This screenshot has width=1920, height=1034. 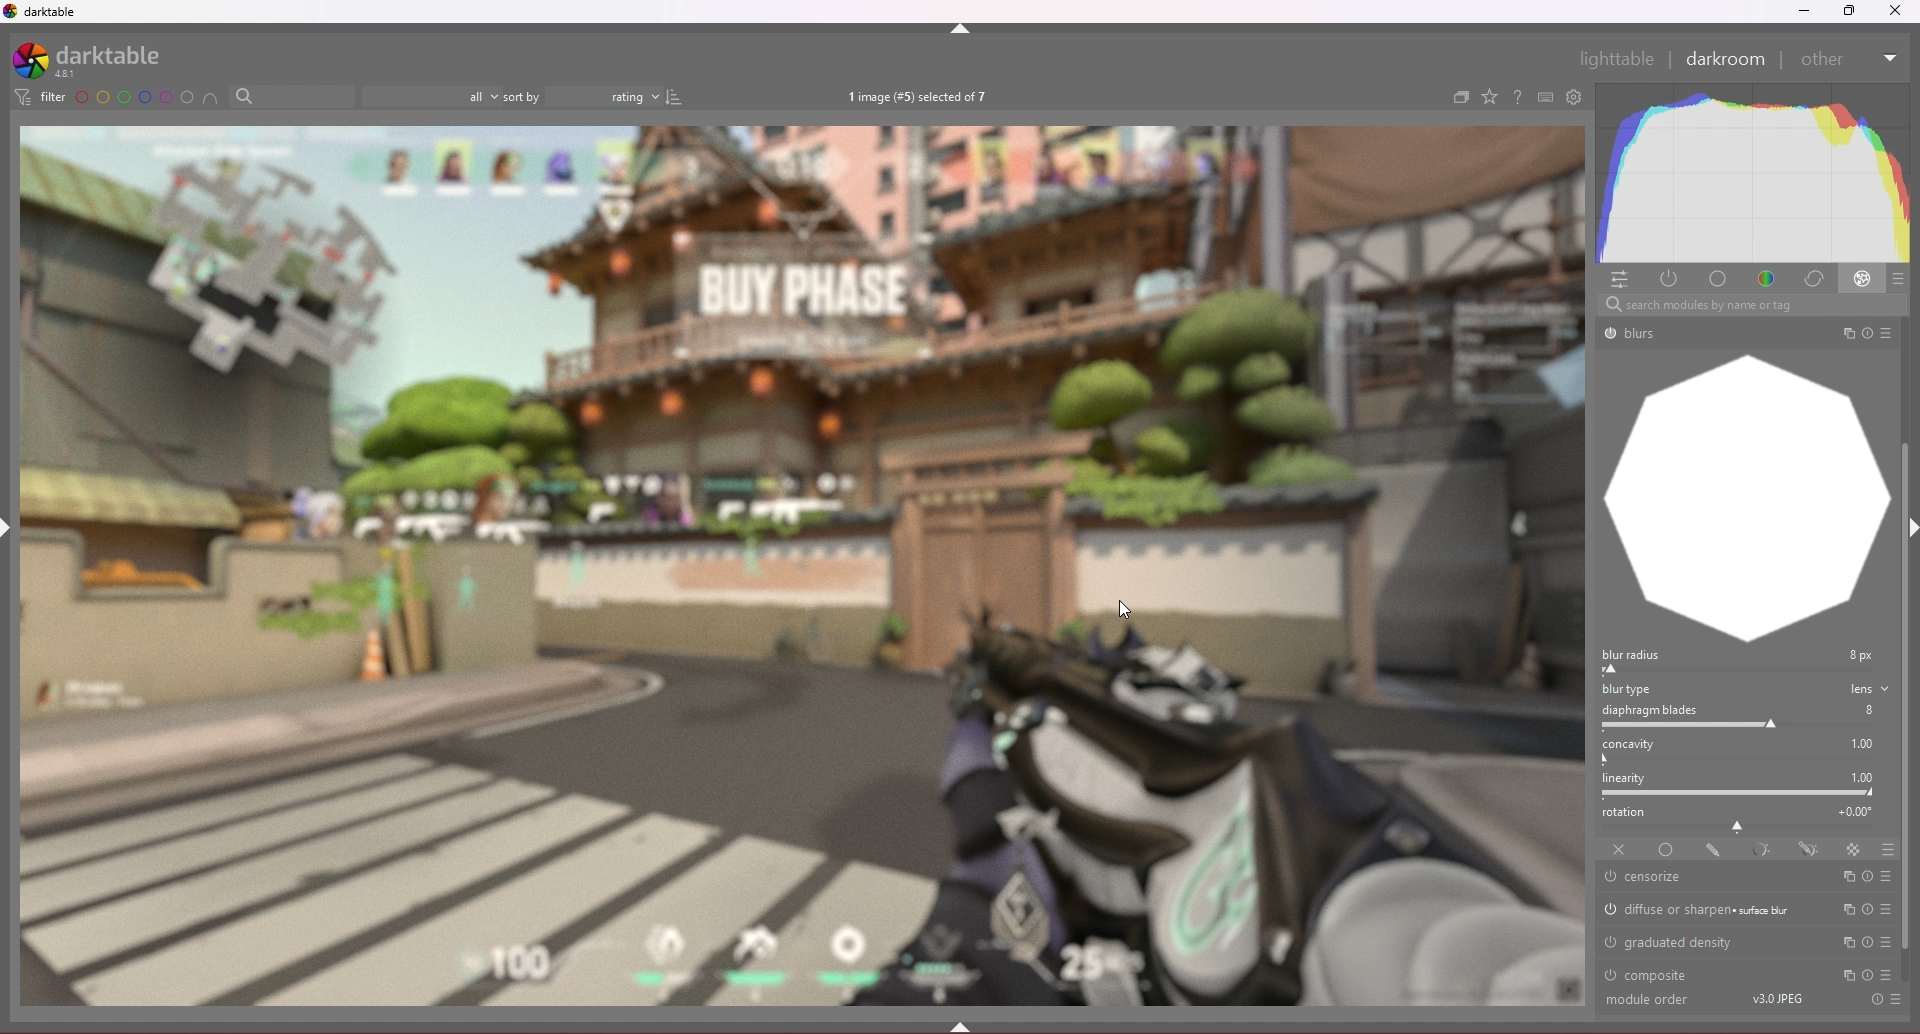 I want to click on color label, so click(x=134, y=96).